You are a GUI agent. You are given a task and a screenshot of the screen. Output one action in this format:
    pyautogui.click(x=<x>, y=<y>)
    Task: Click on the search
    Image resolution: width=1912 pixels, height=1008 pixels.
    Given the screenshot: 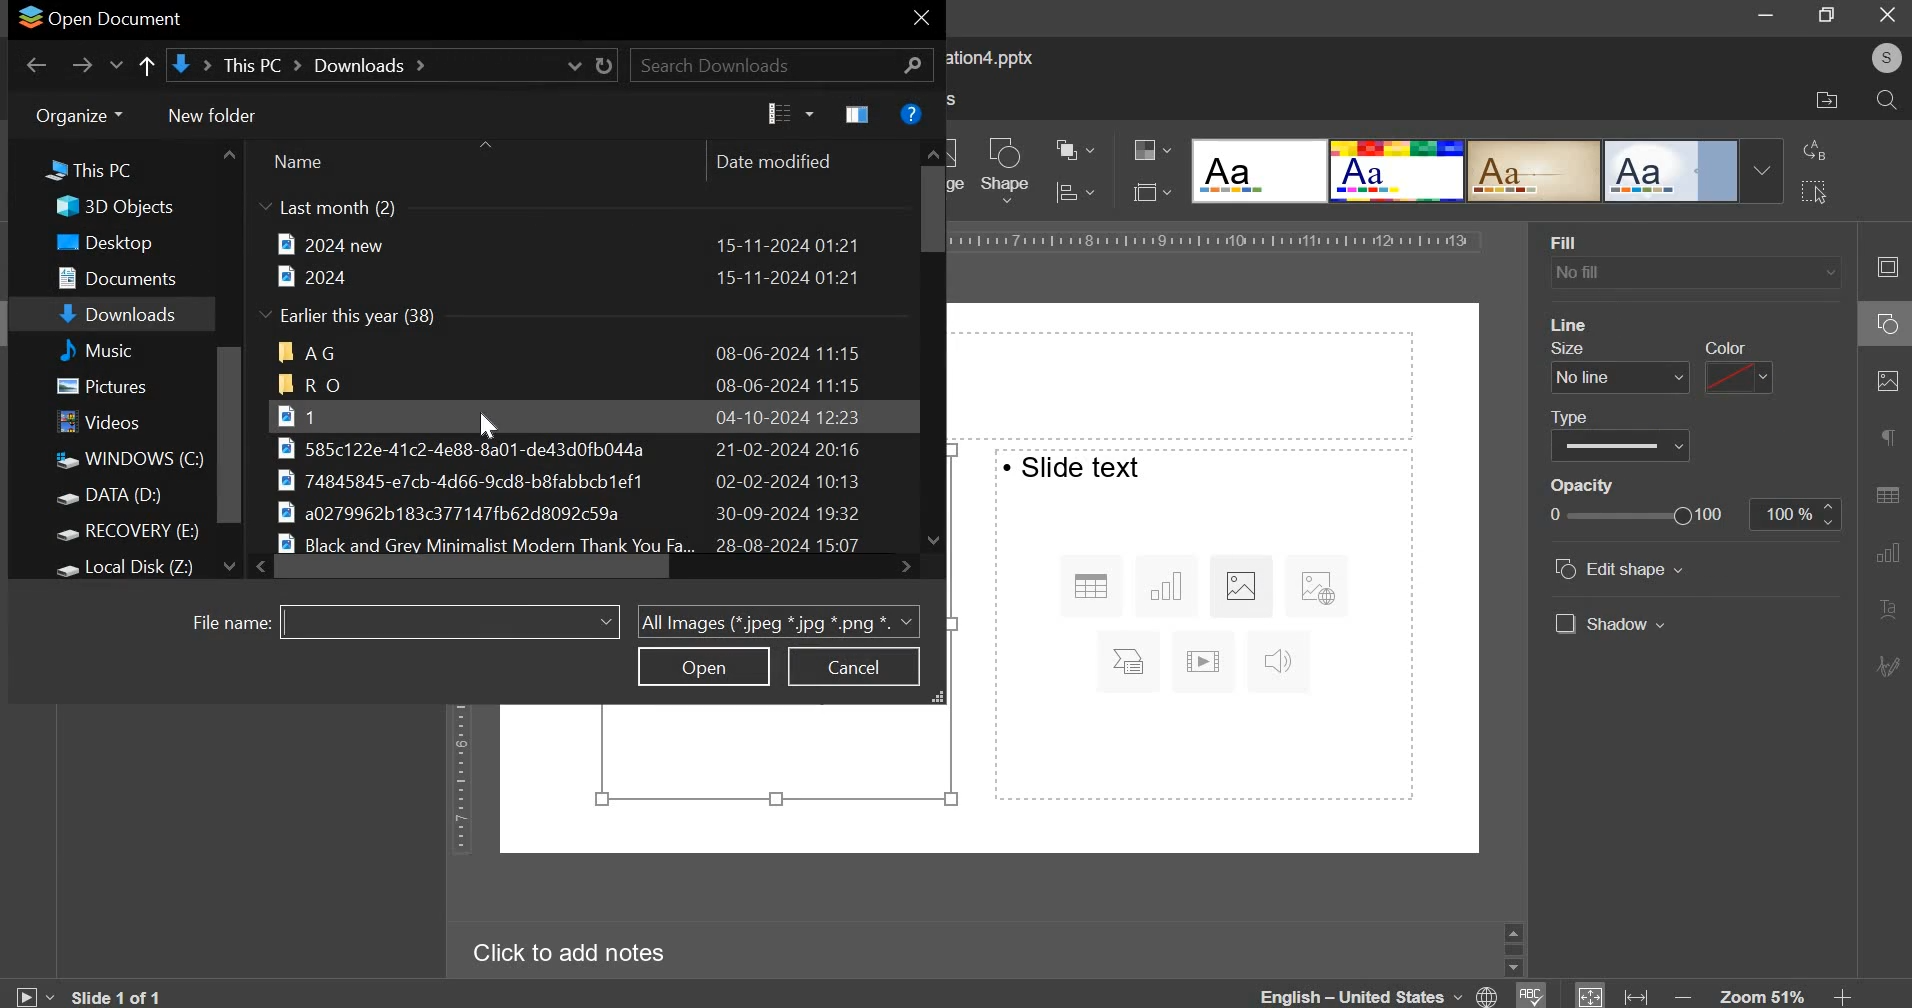 What is the action you would take?
    pyautogui.click(x=782, y=64)
    